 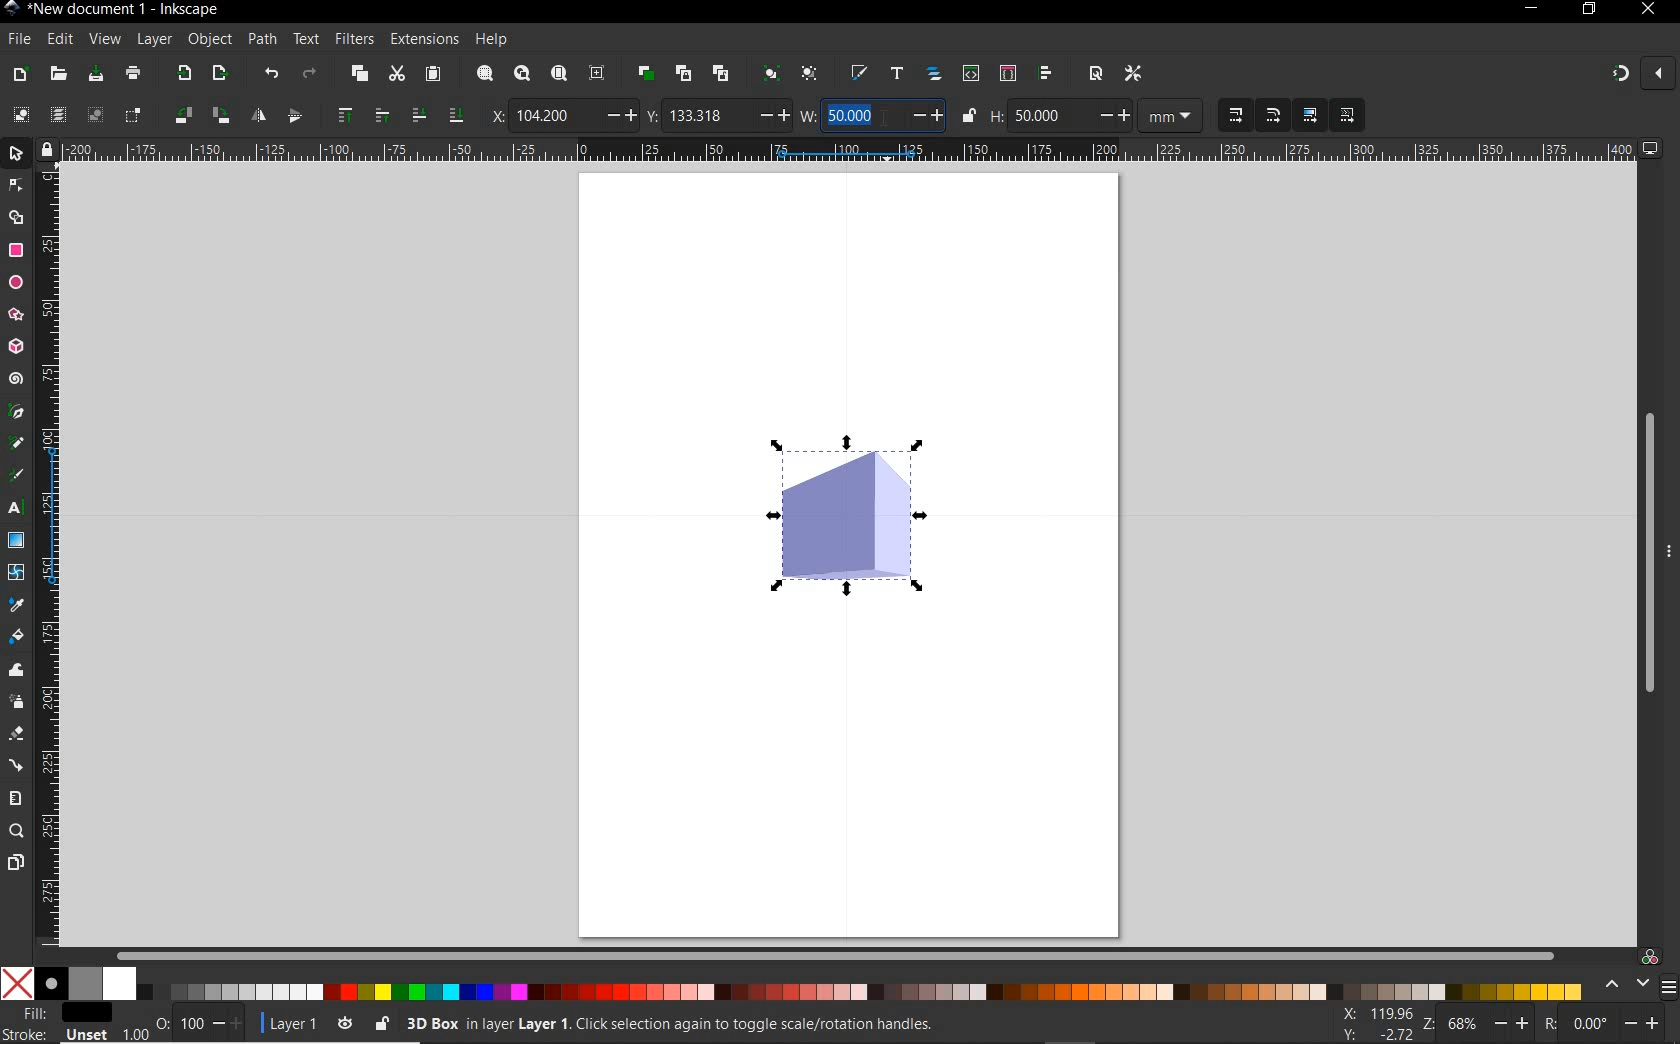 What do you see at coordinates (1095, 75) in the screenshot?
I see `open document properties` at bounding box center [1095, 75].